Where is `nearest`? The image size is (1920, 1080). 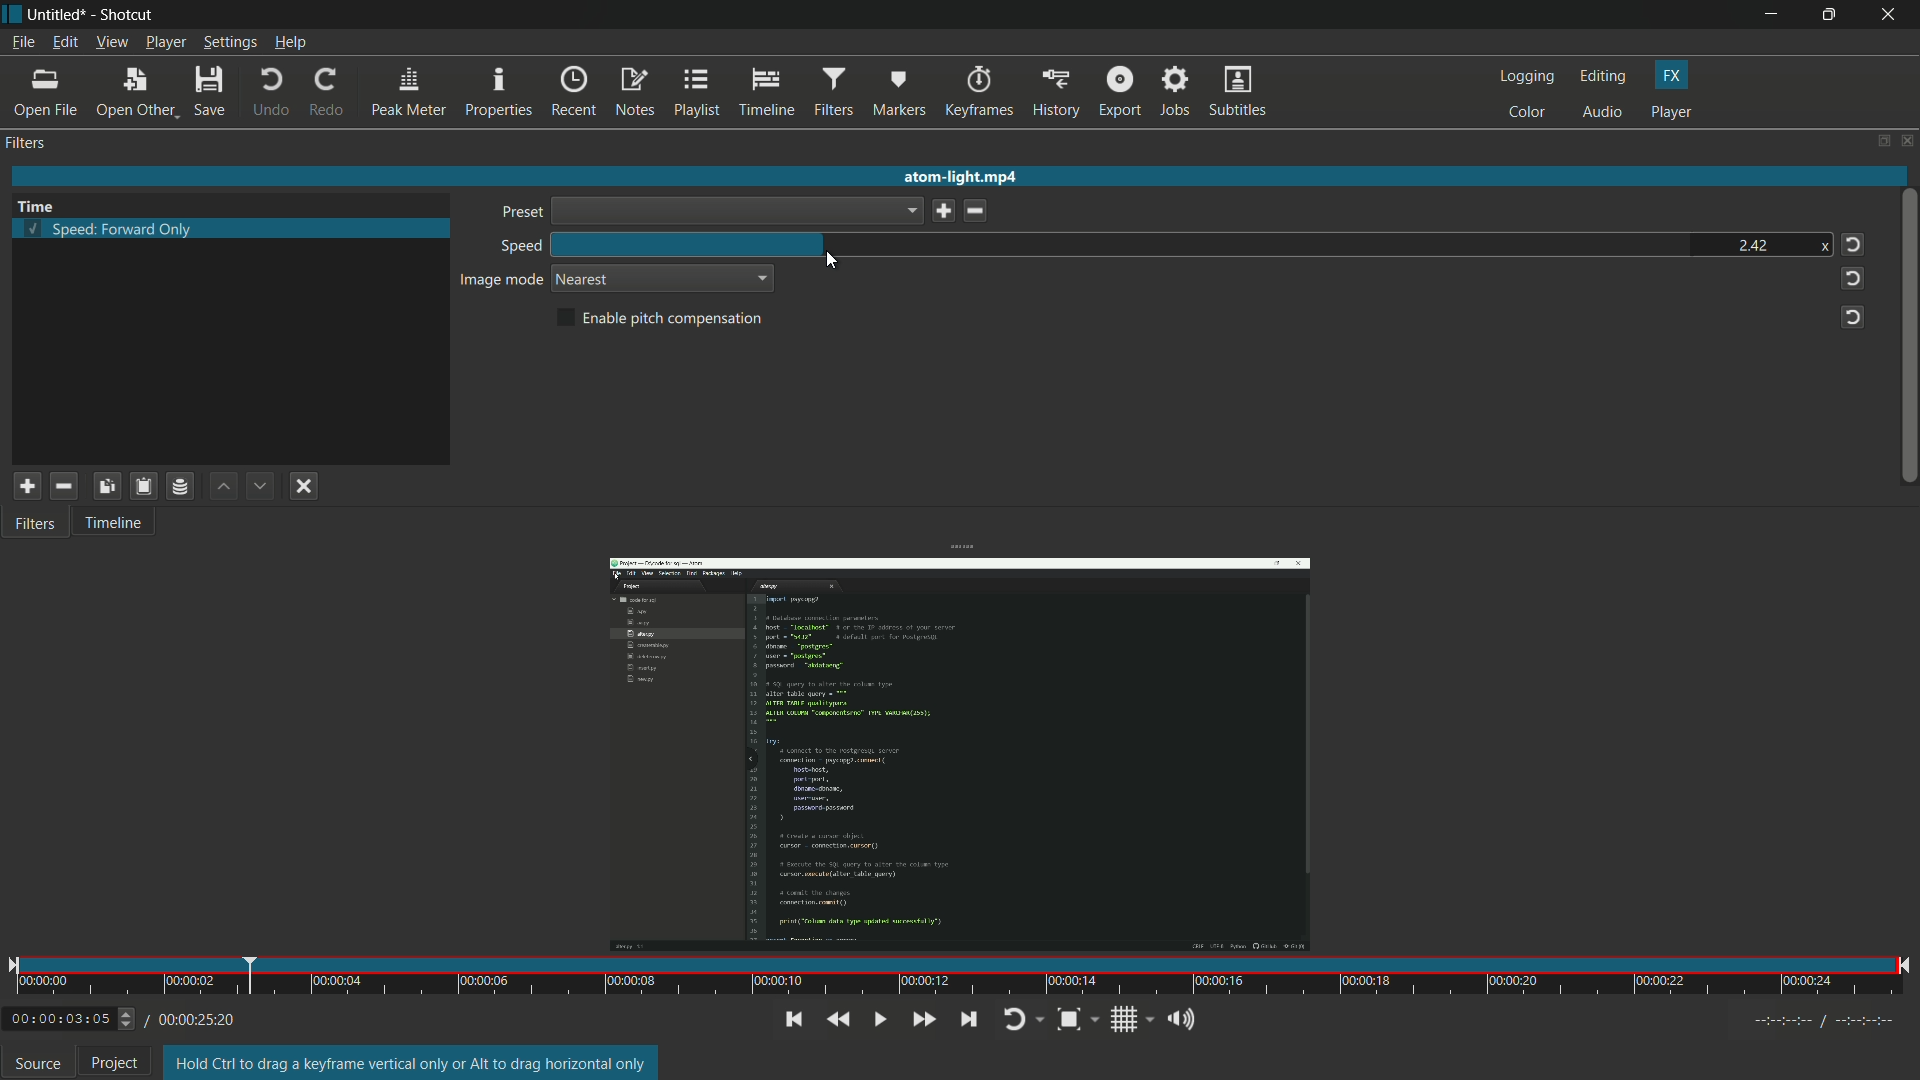 nearest is located at coordinates (584, 280).